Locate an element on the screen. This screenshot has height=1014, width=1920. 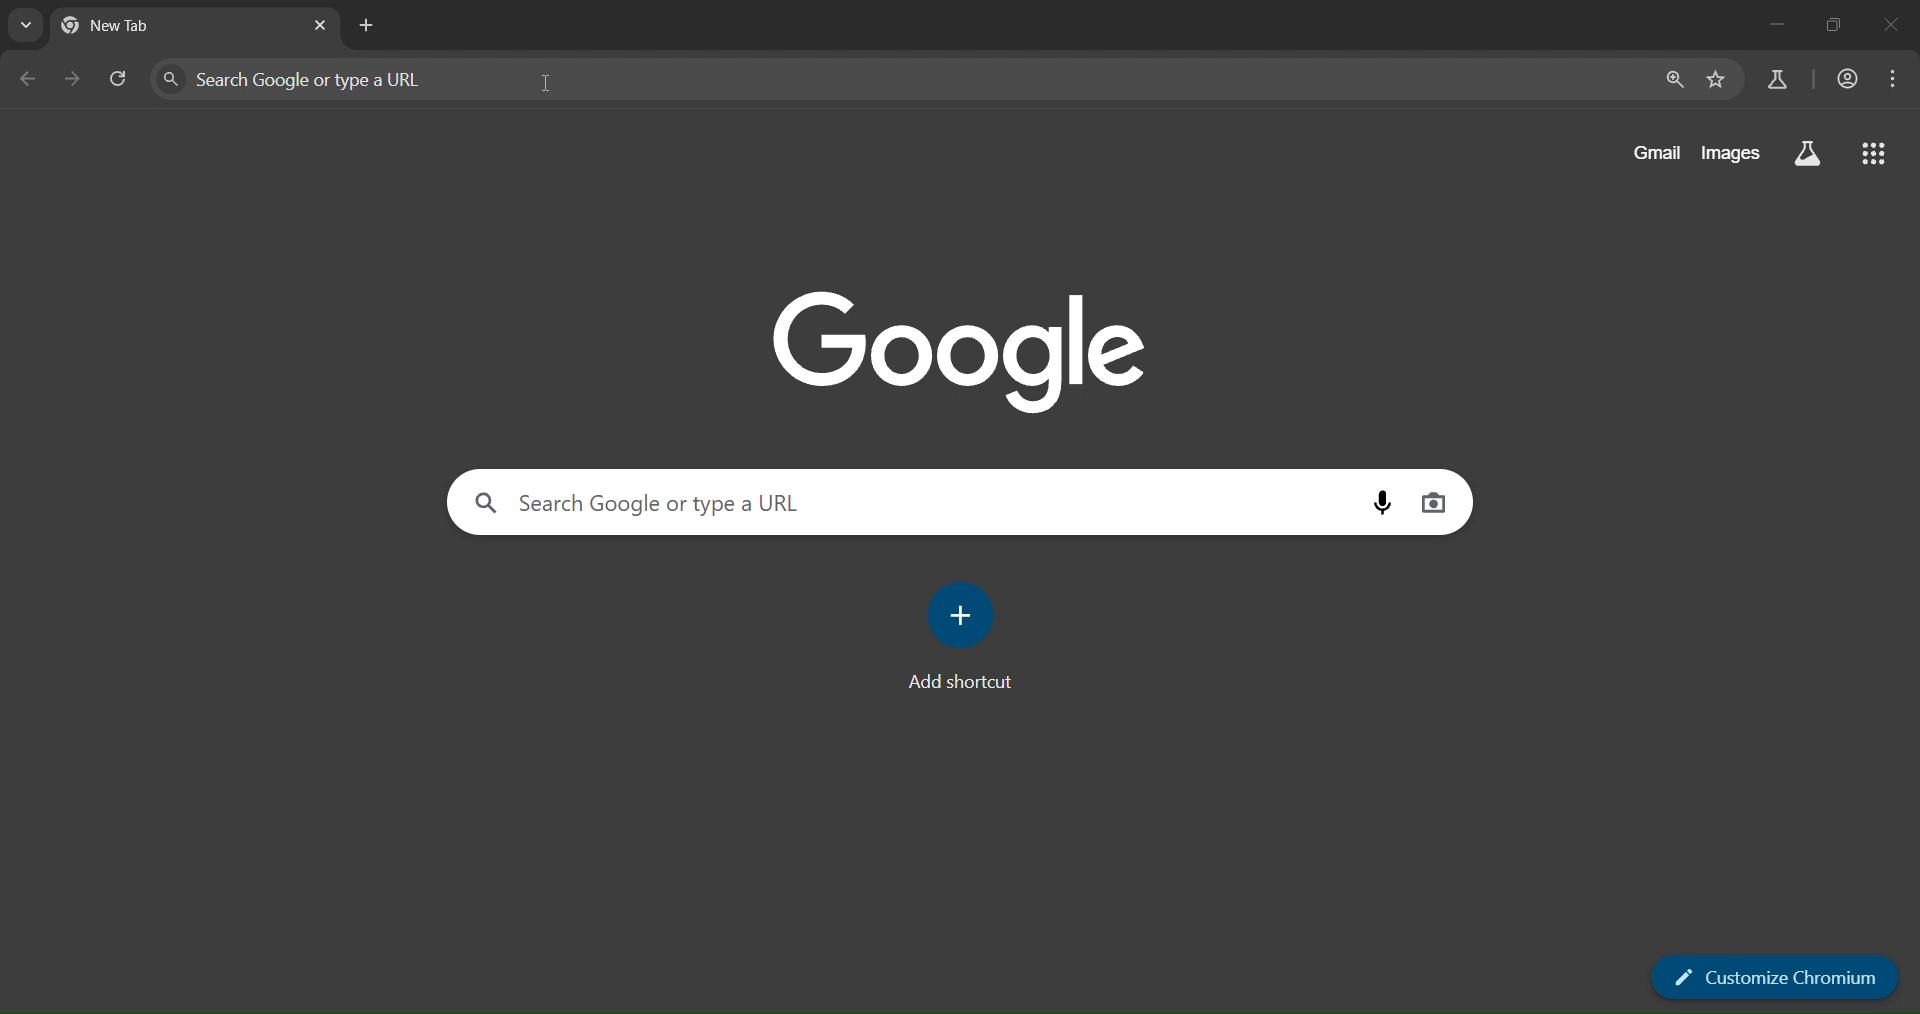
images is located at coordinates (1728, 152).